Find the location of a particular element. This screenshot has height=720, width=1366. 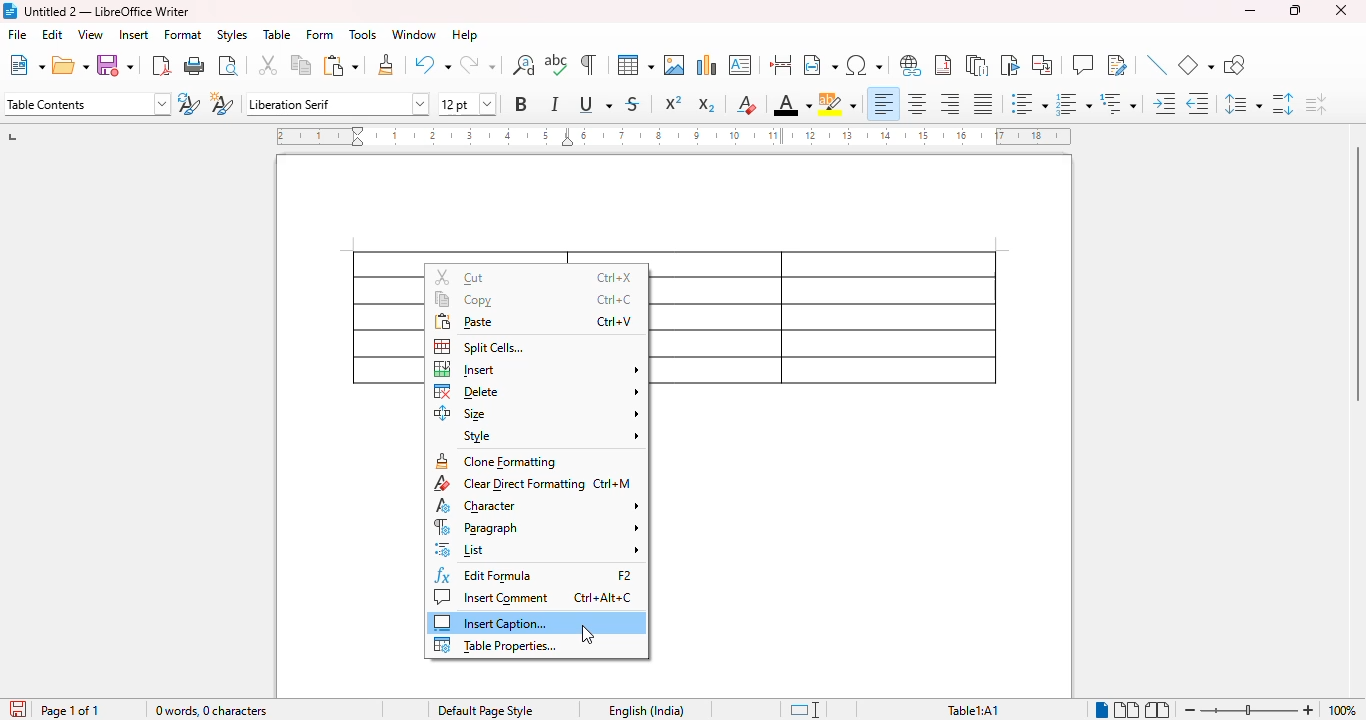

insert comment is located at coordinates (535, 598).